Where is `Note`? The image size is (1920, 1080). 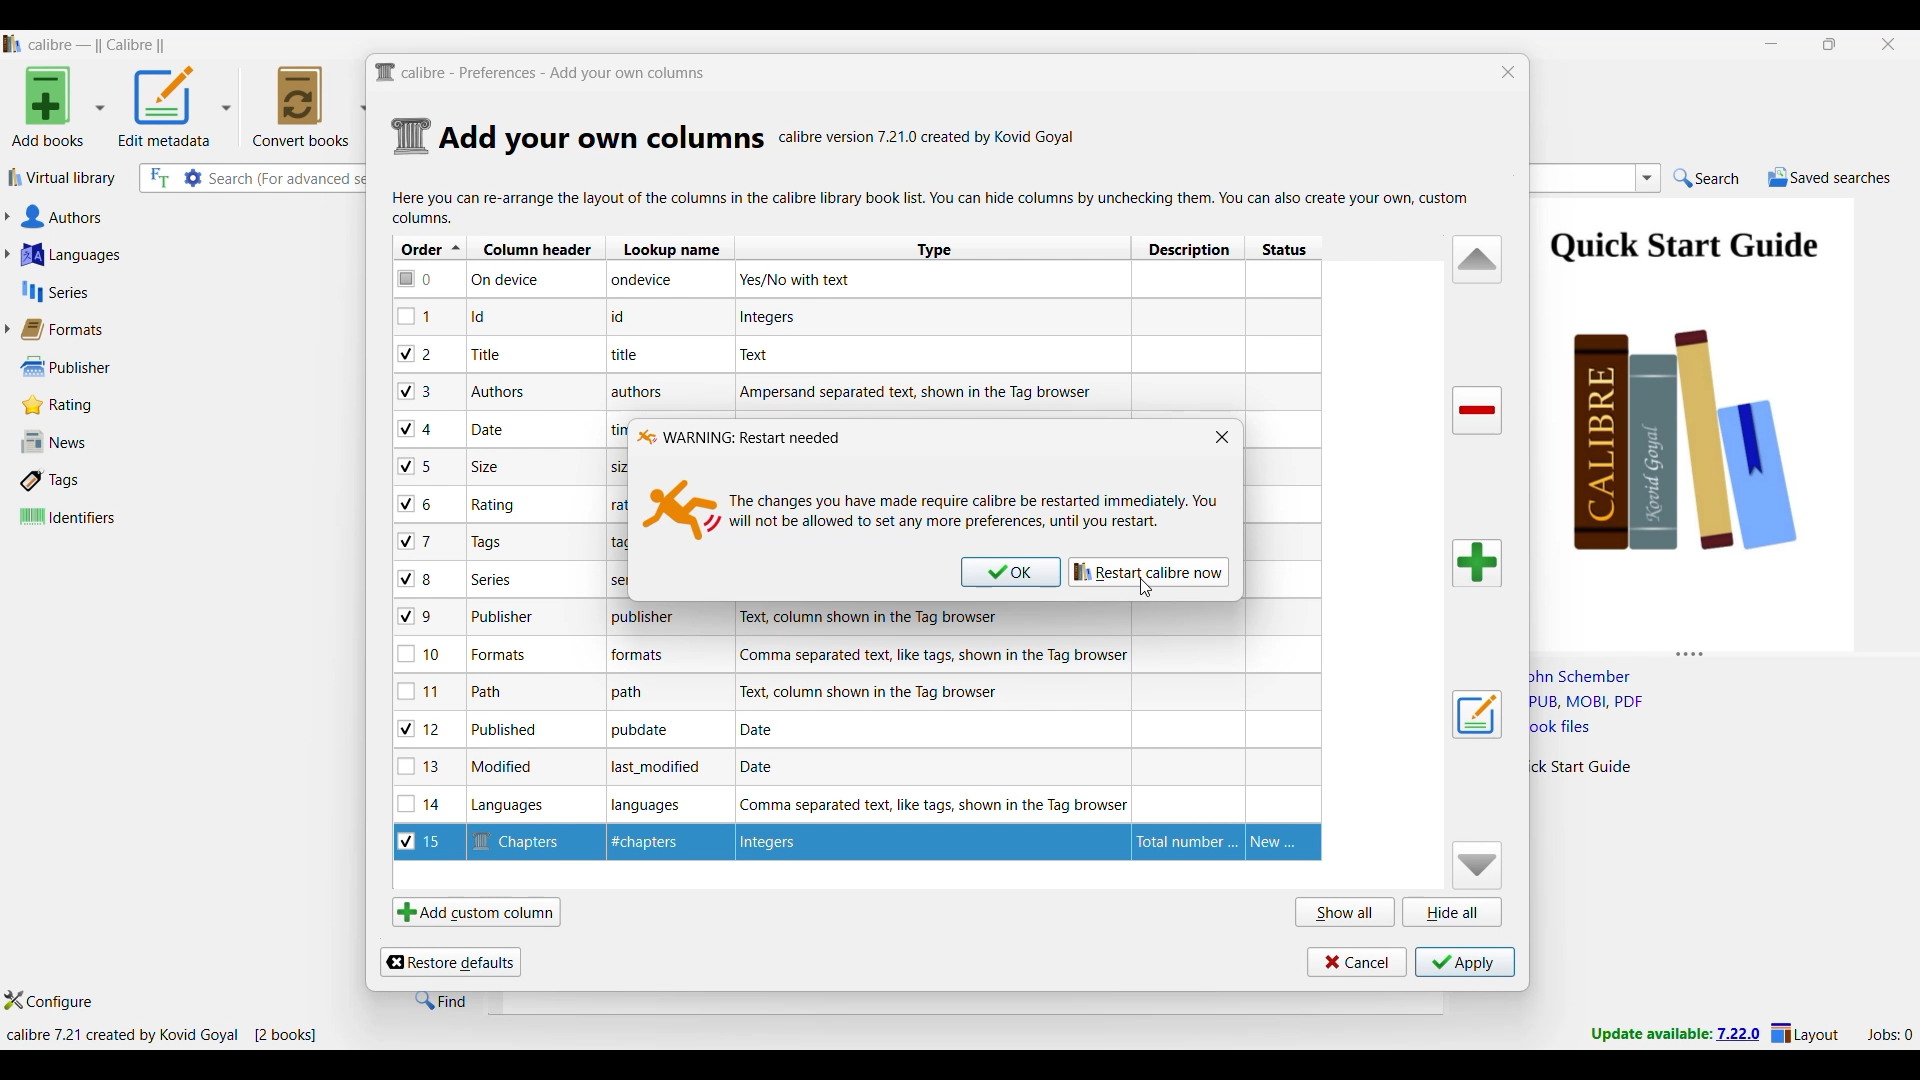 Note is located at coordinates (502, 654).